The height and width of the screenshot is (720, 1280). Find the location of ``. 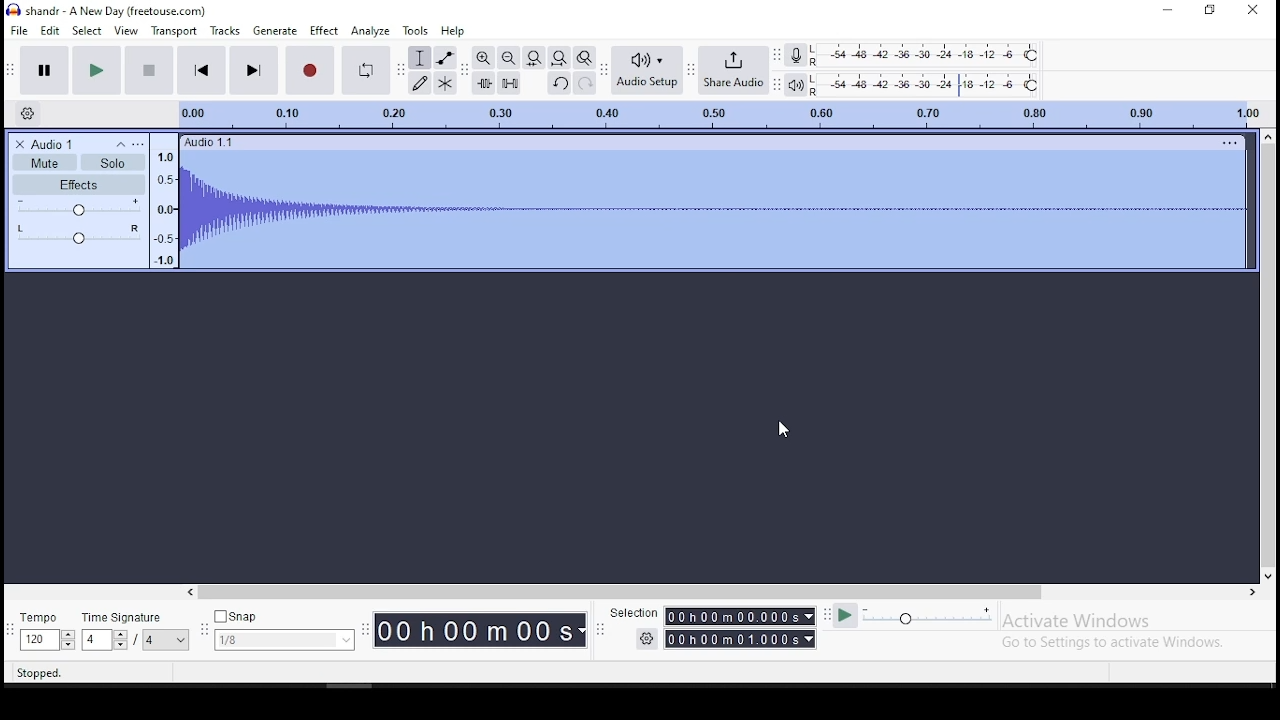

 is located at coordinates (630, 613).